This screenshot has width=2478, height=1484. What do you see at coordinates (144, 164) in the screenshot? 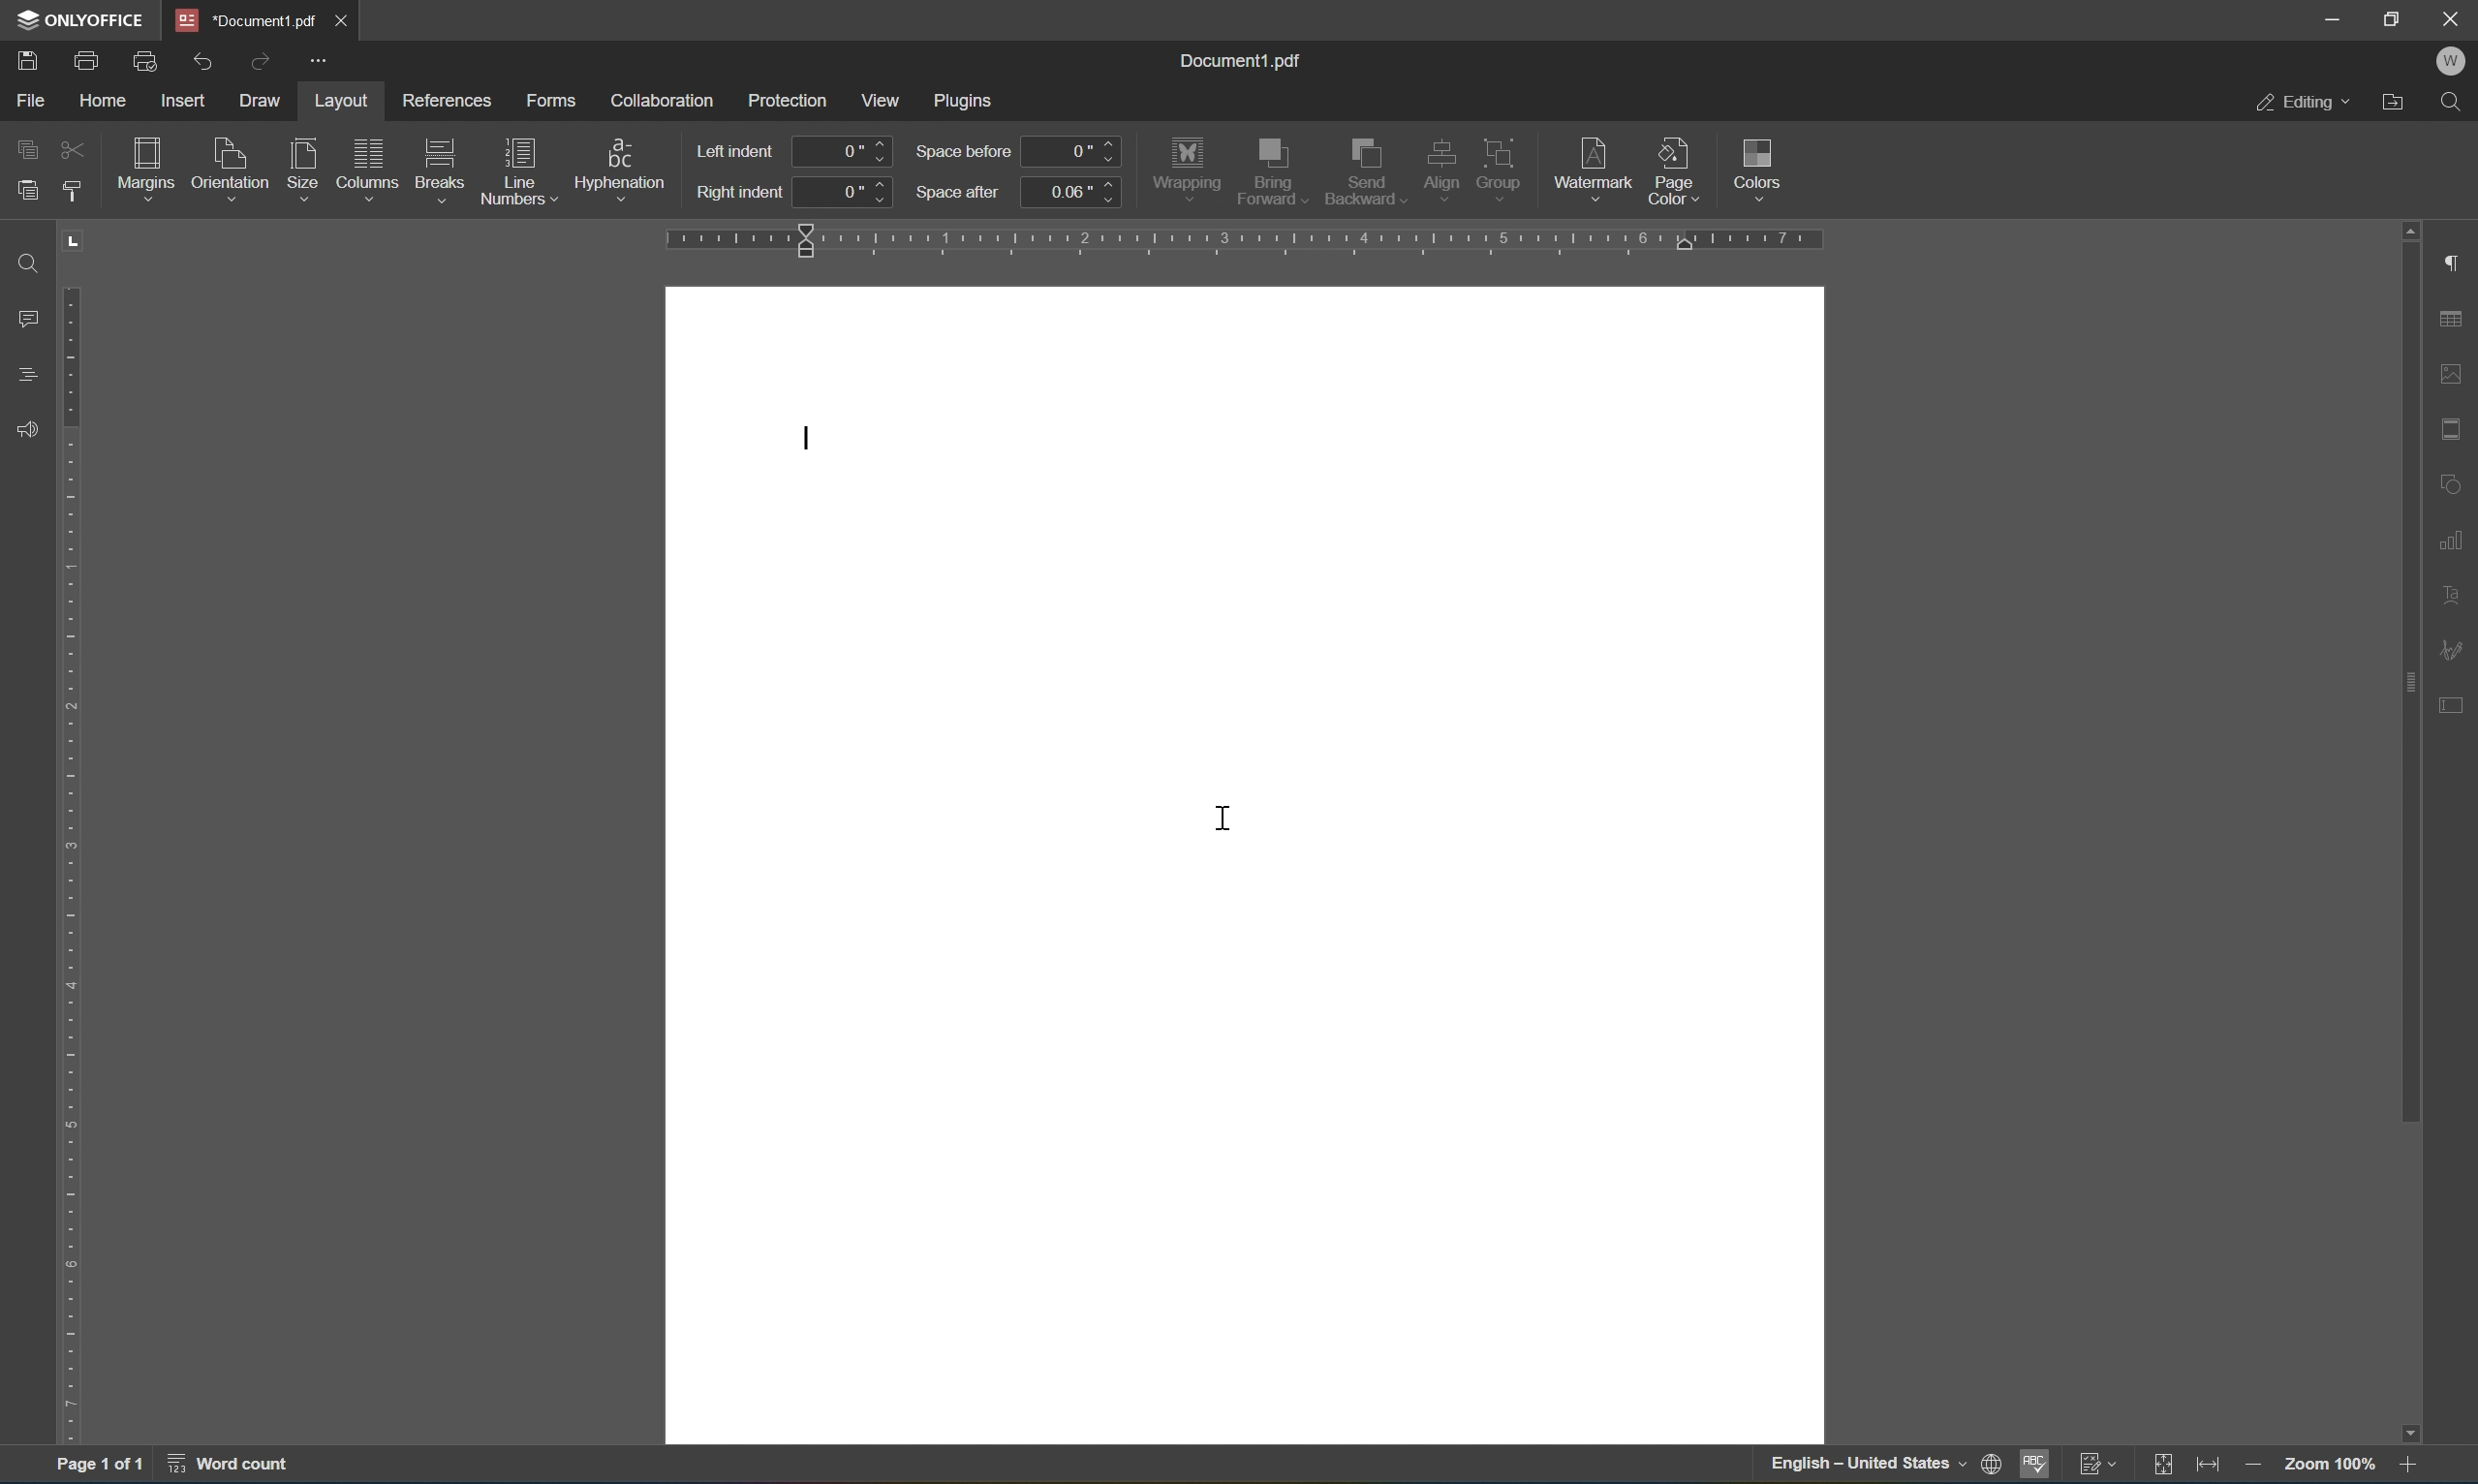
I see `margins` at bounding box center [144, 164].